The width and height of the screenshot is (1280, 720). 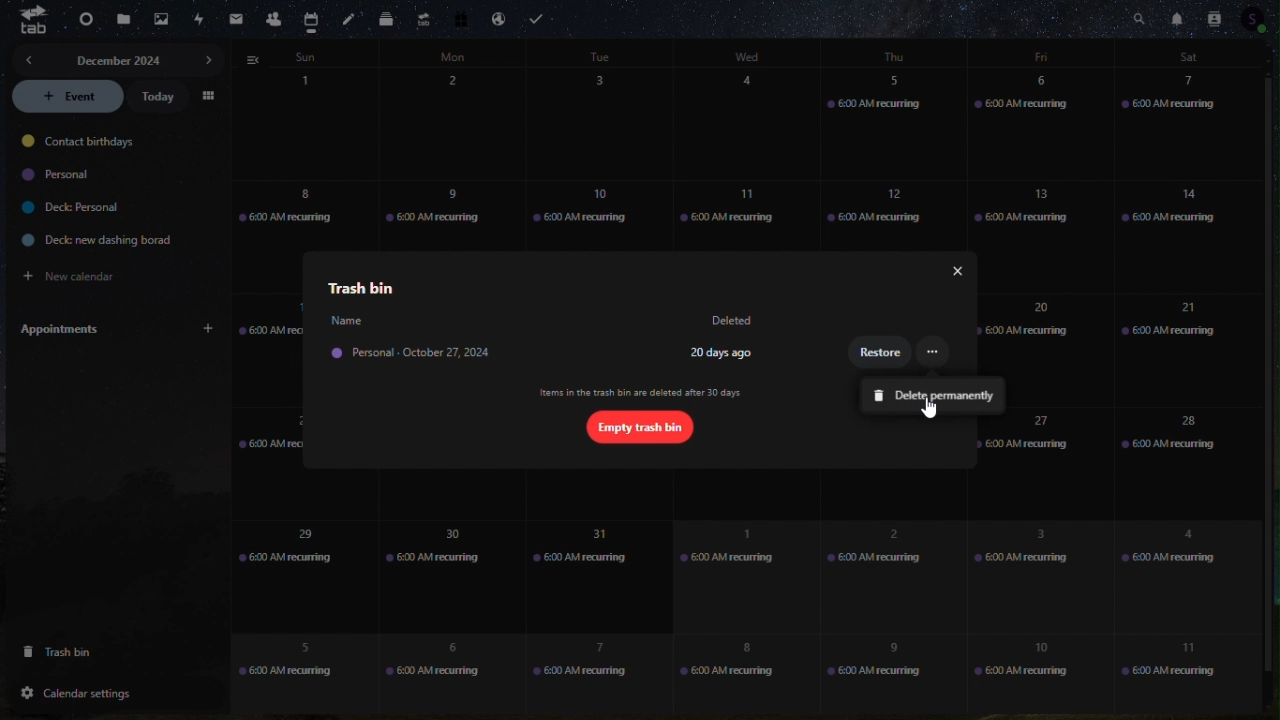 What do you see at coordinates (121, 17) in the screenshot?
I see `files` at bounding box center [121, 17].